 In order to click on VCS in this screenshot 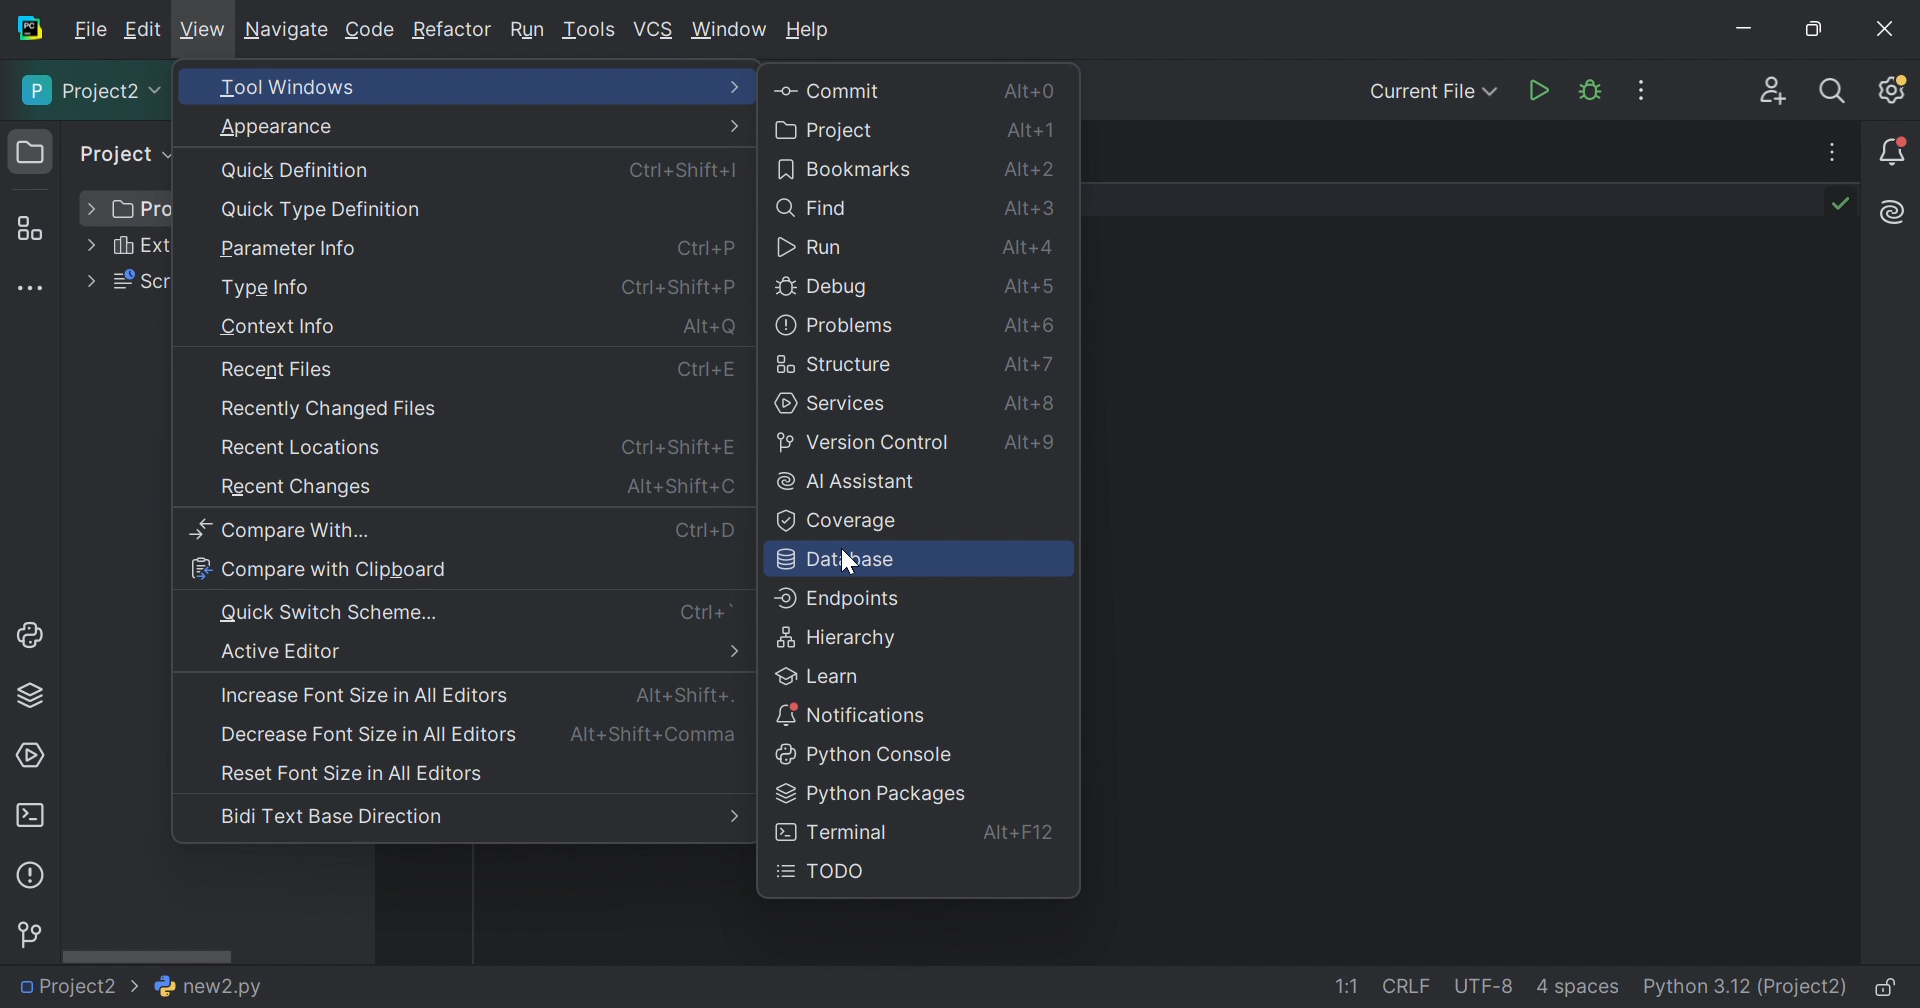, I will do `click(655, 27)`.